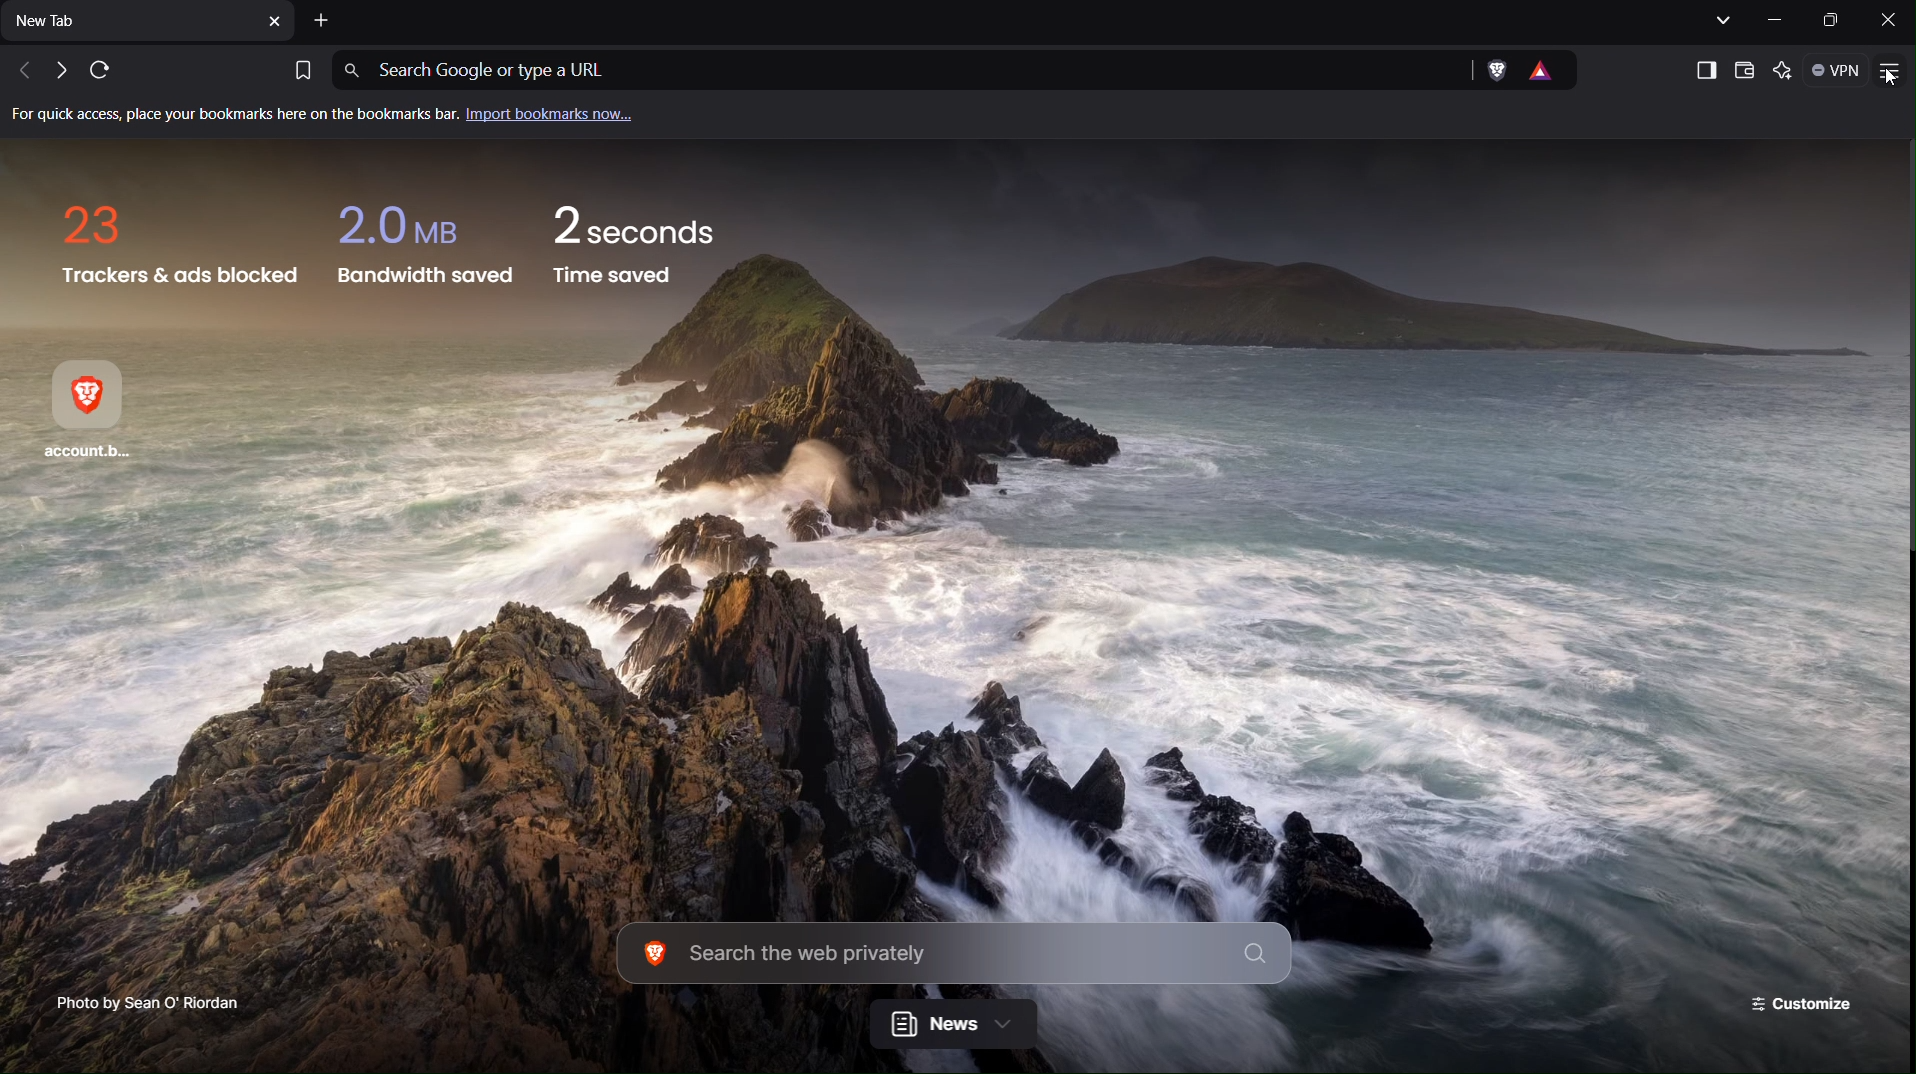  I want to click on Rewards, so click(1551, 71).